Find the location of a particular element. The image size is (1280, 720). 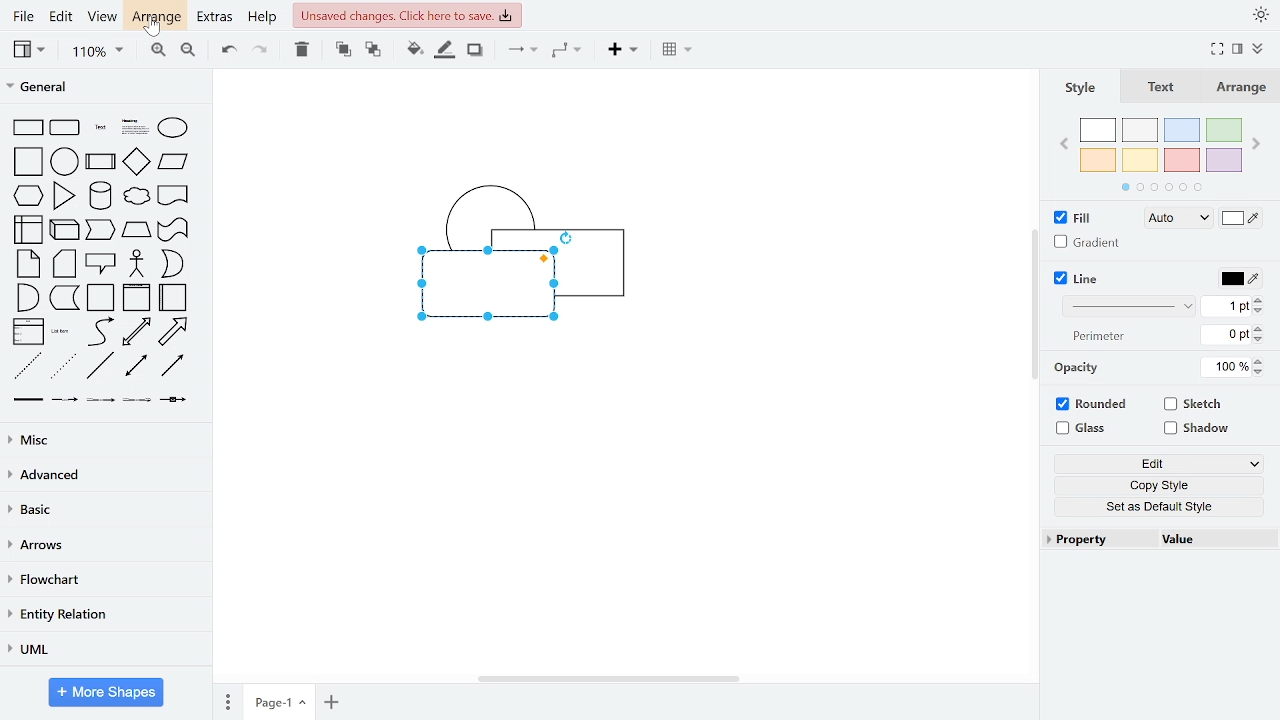

step is located at coordinates (101, 231).